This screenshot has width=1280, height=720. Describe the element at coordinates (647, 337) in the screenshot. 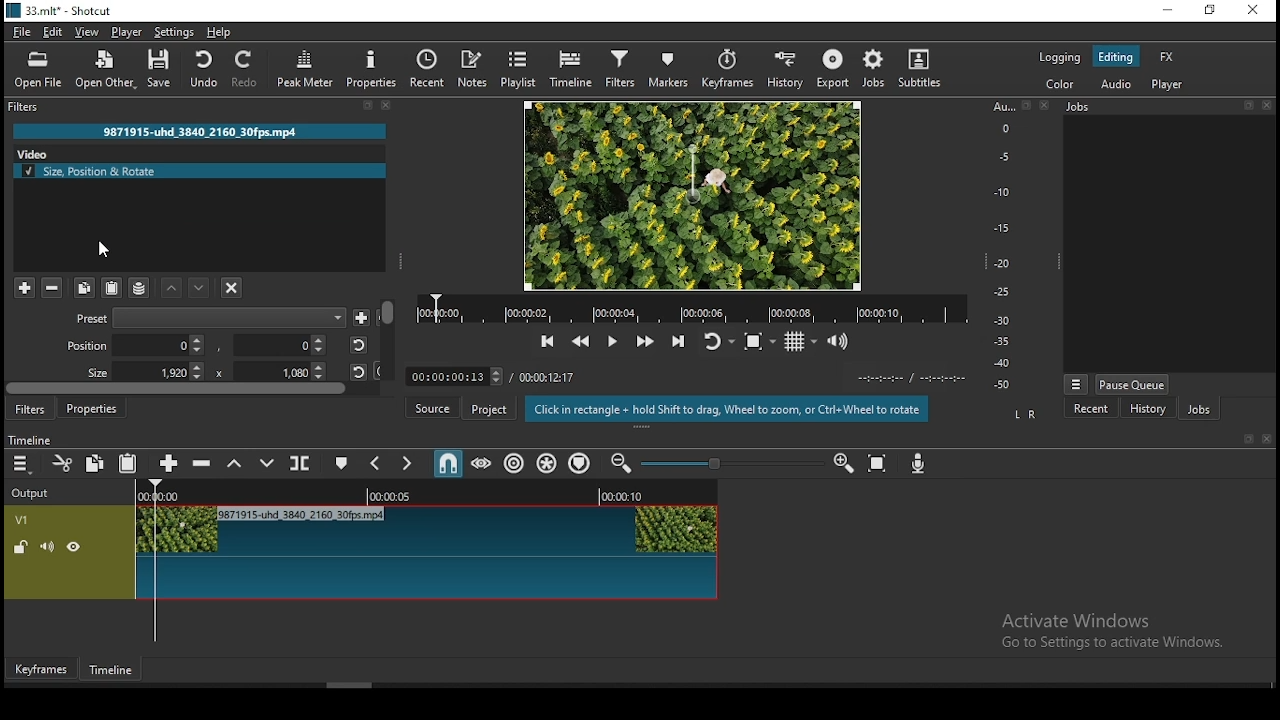

I see `play quickly forward` at that location.